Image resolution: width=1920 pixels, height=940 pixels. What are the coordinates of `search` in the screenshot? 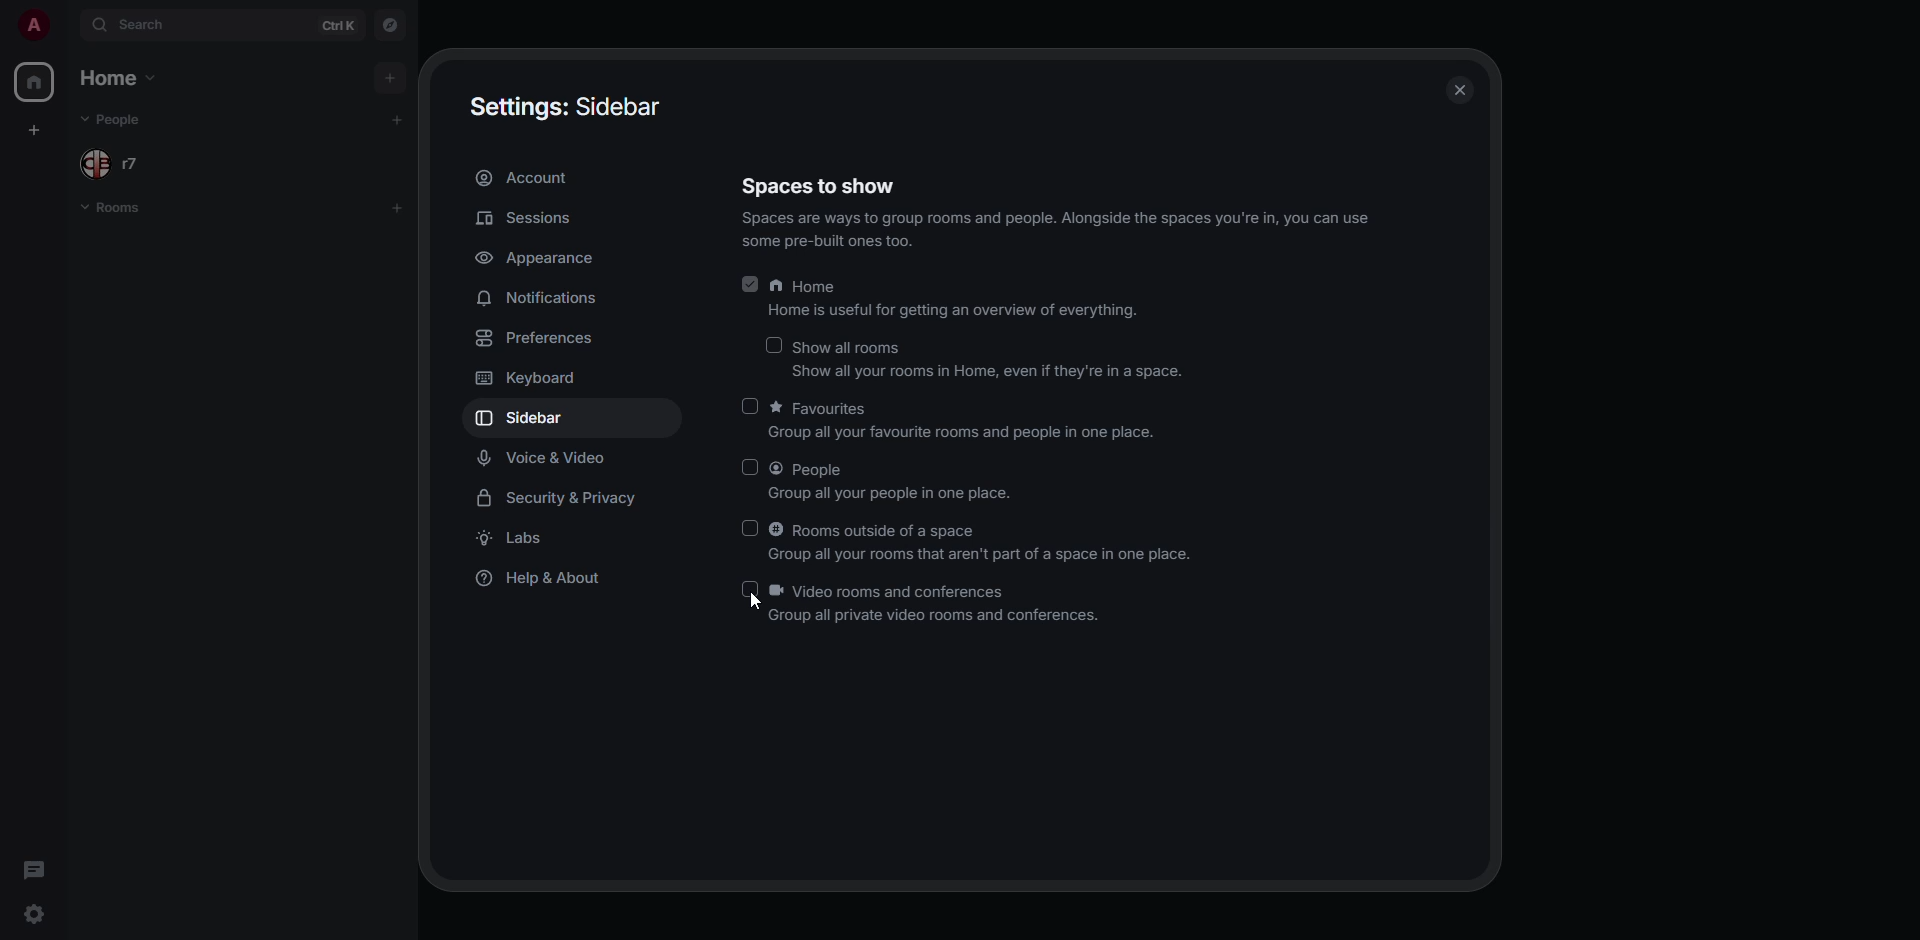 It's located at (144, 27).